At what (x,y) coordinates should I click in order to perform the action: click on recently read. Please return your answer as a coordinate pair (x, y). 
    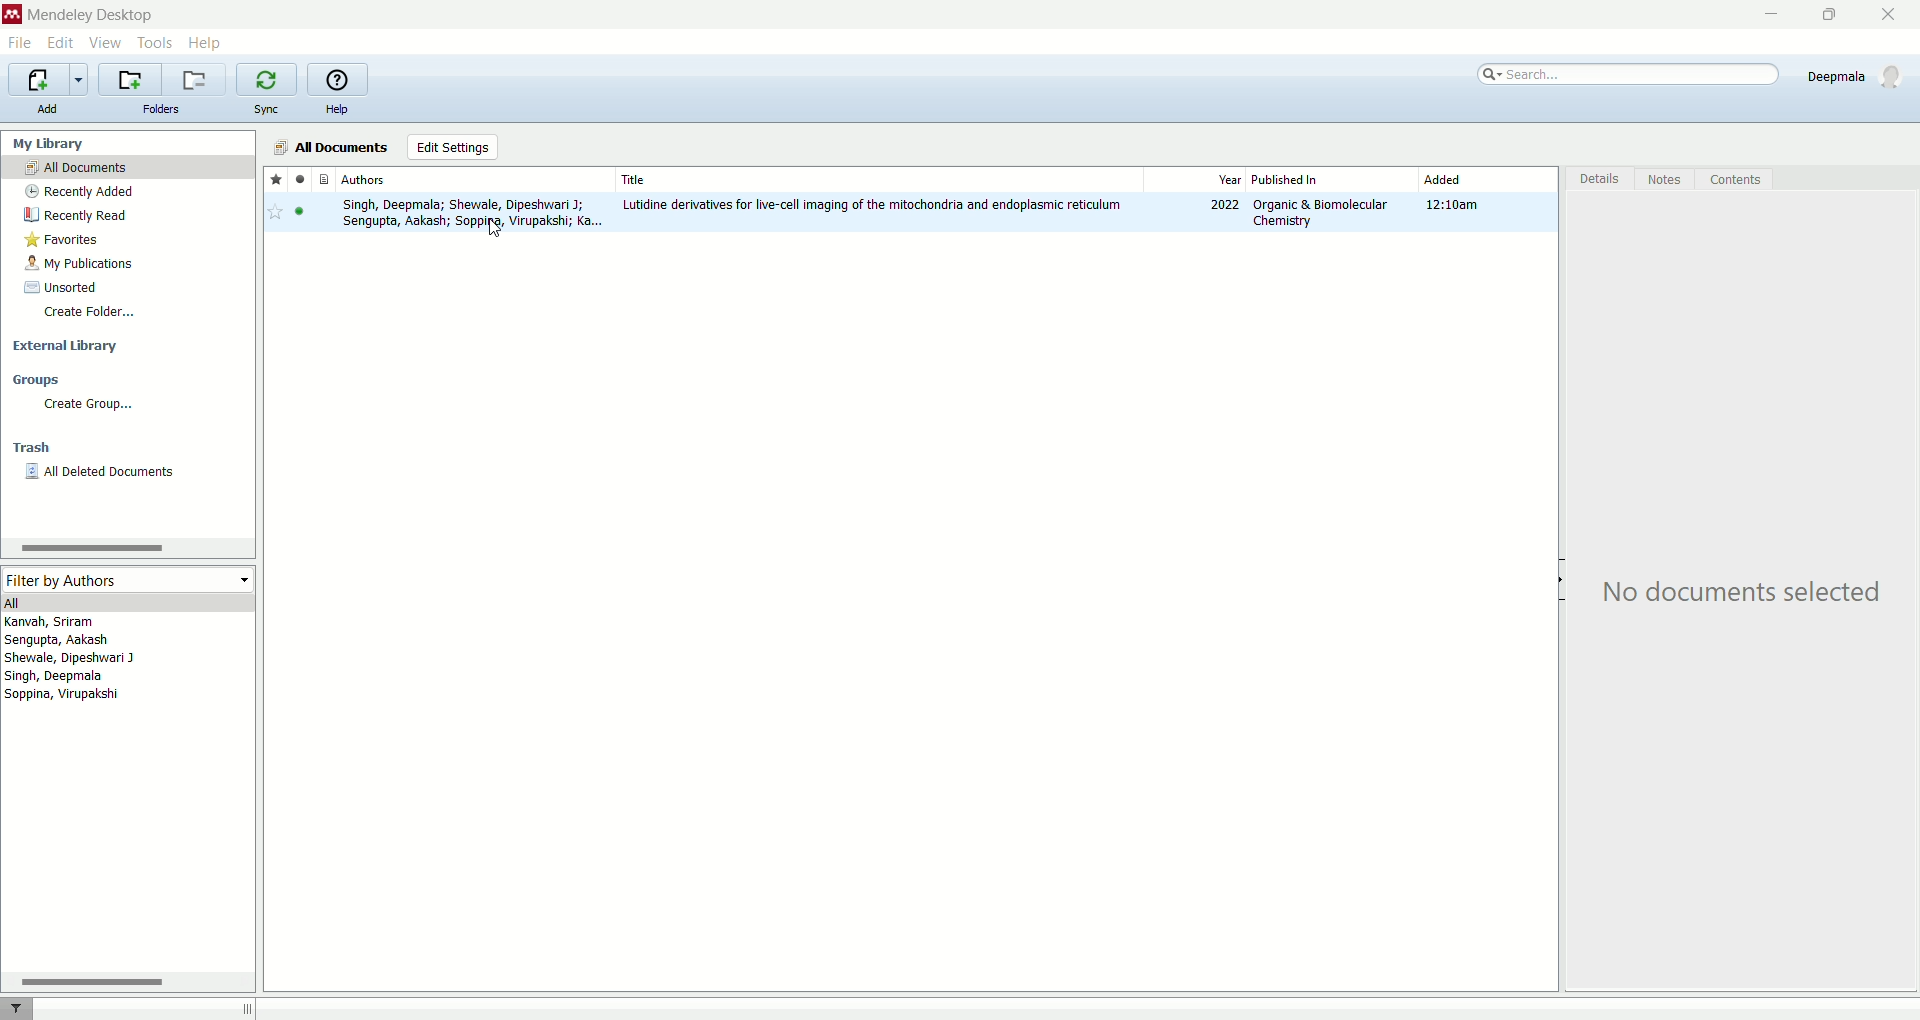
    Looking at the image, I should click on (125, 214).